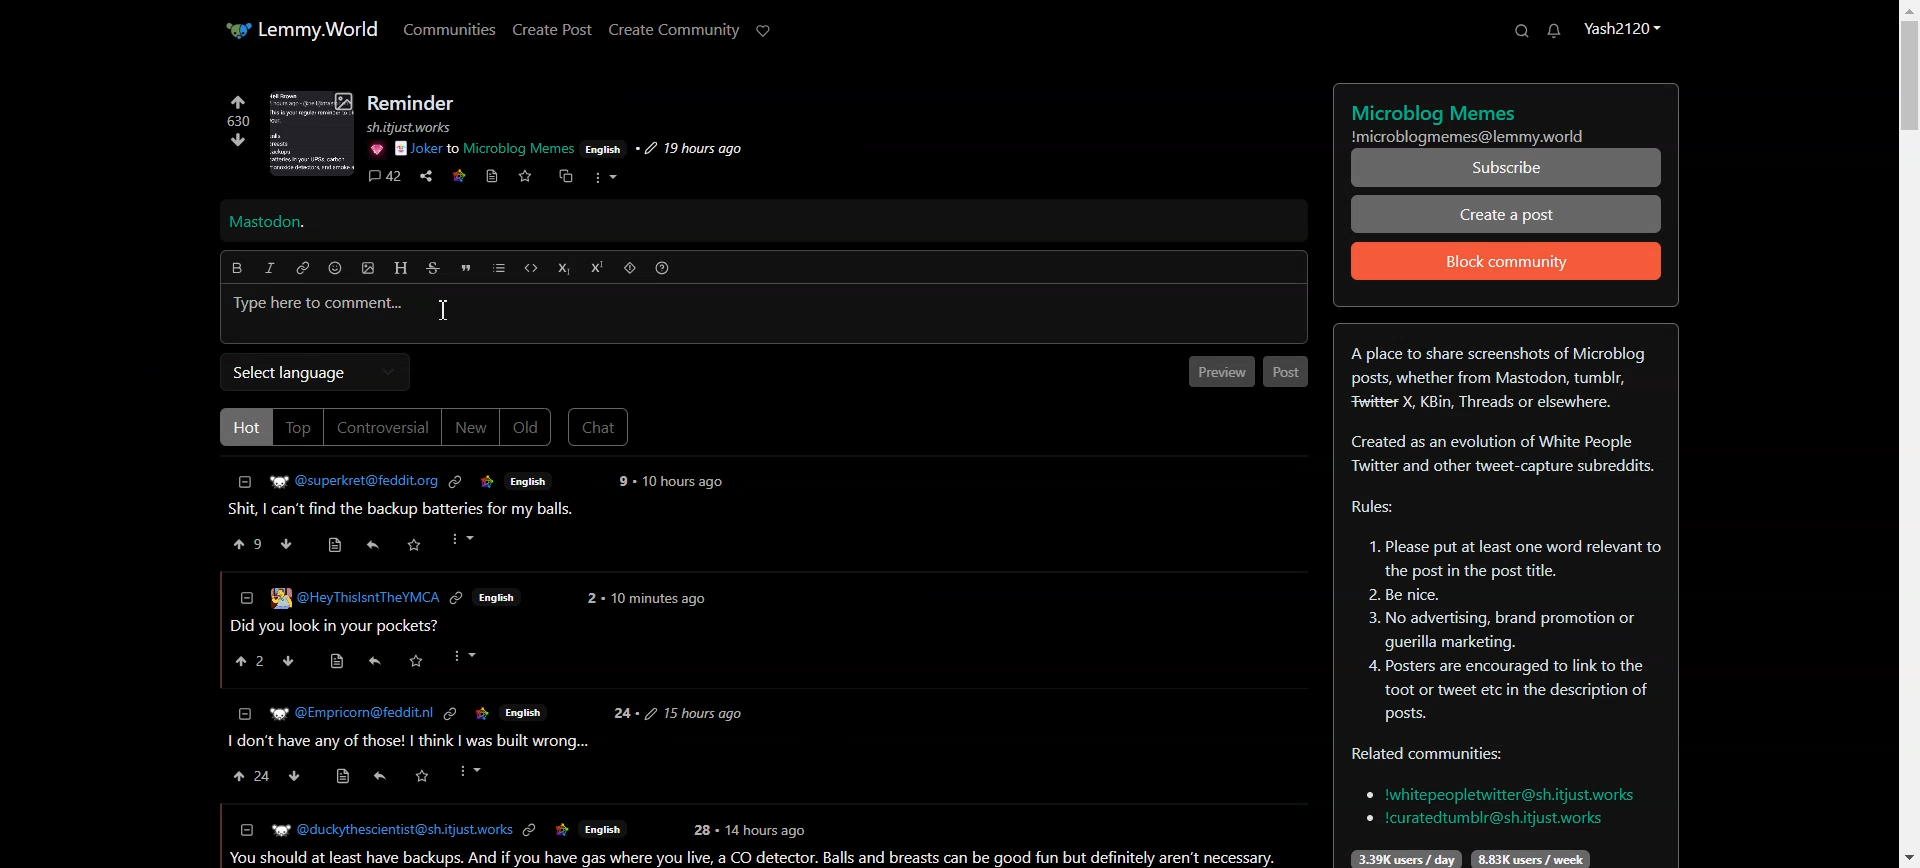 The width and height of the screenshot is (1920, 868). I want to click on , so click(416, 544).